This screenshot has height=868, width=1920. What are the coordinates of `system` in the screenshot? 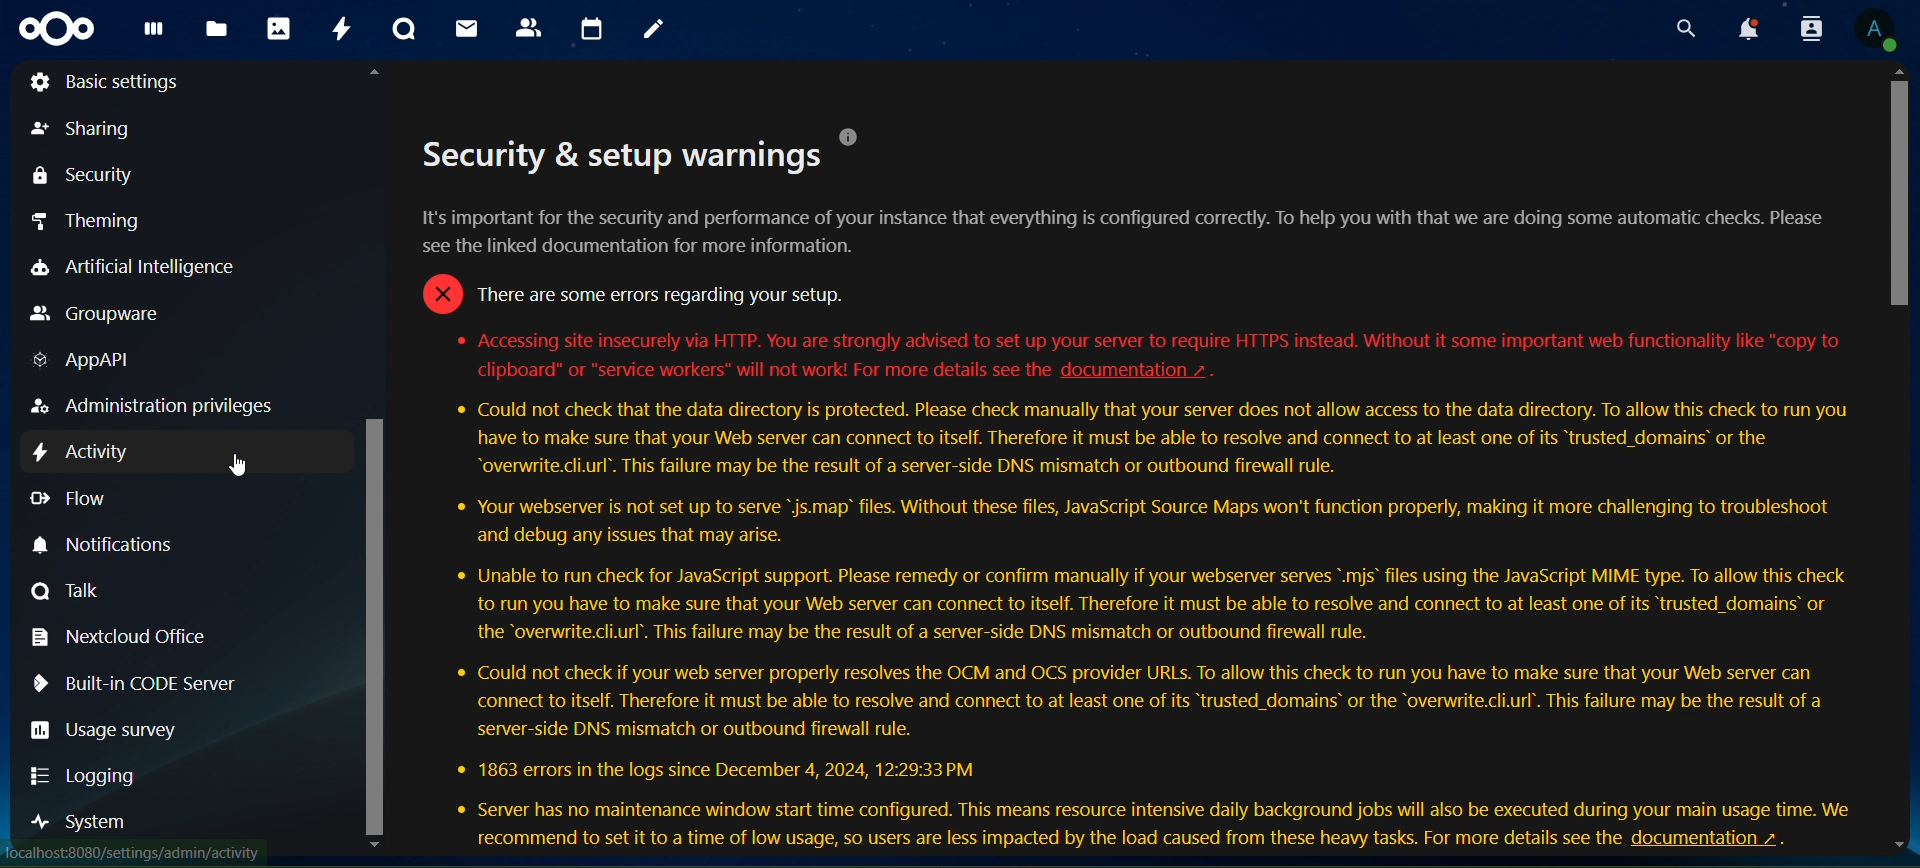 It's located at (83, 821).